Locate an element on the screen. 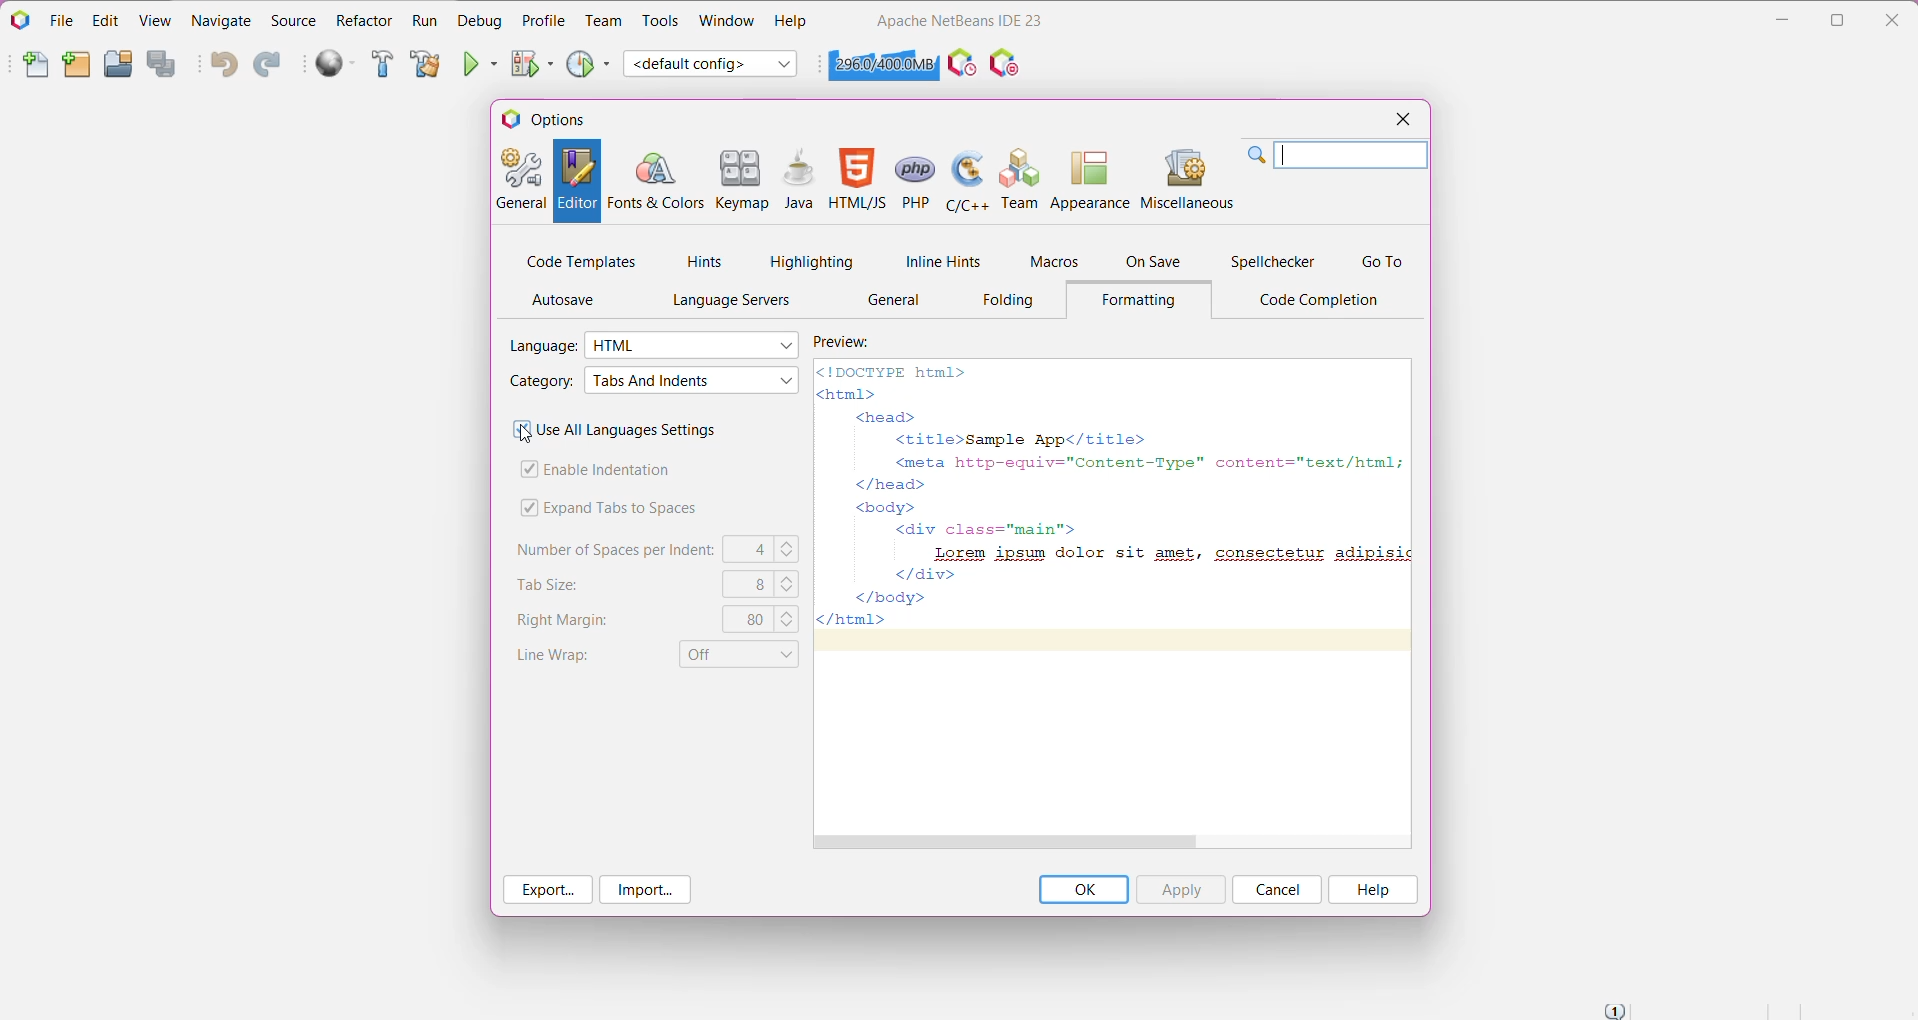 This screenshot has width=1918, height=1020. Window is located at coordinates (725, 20).